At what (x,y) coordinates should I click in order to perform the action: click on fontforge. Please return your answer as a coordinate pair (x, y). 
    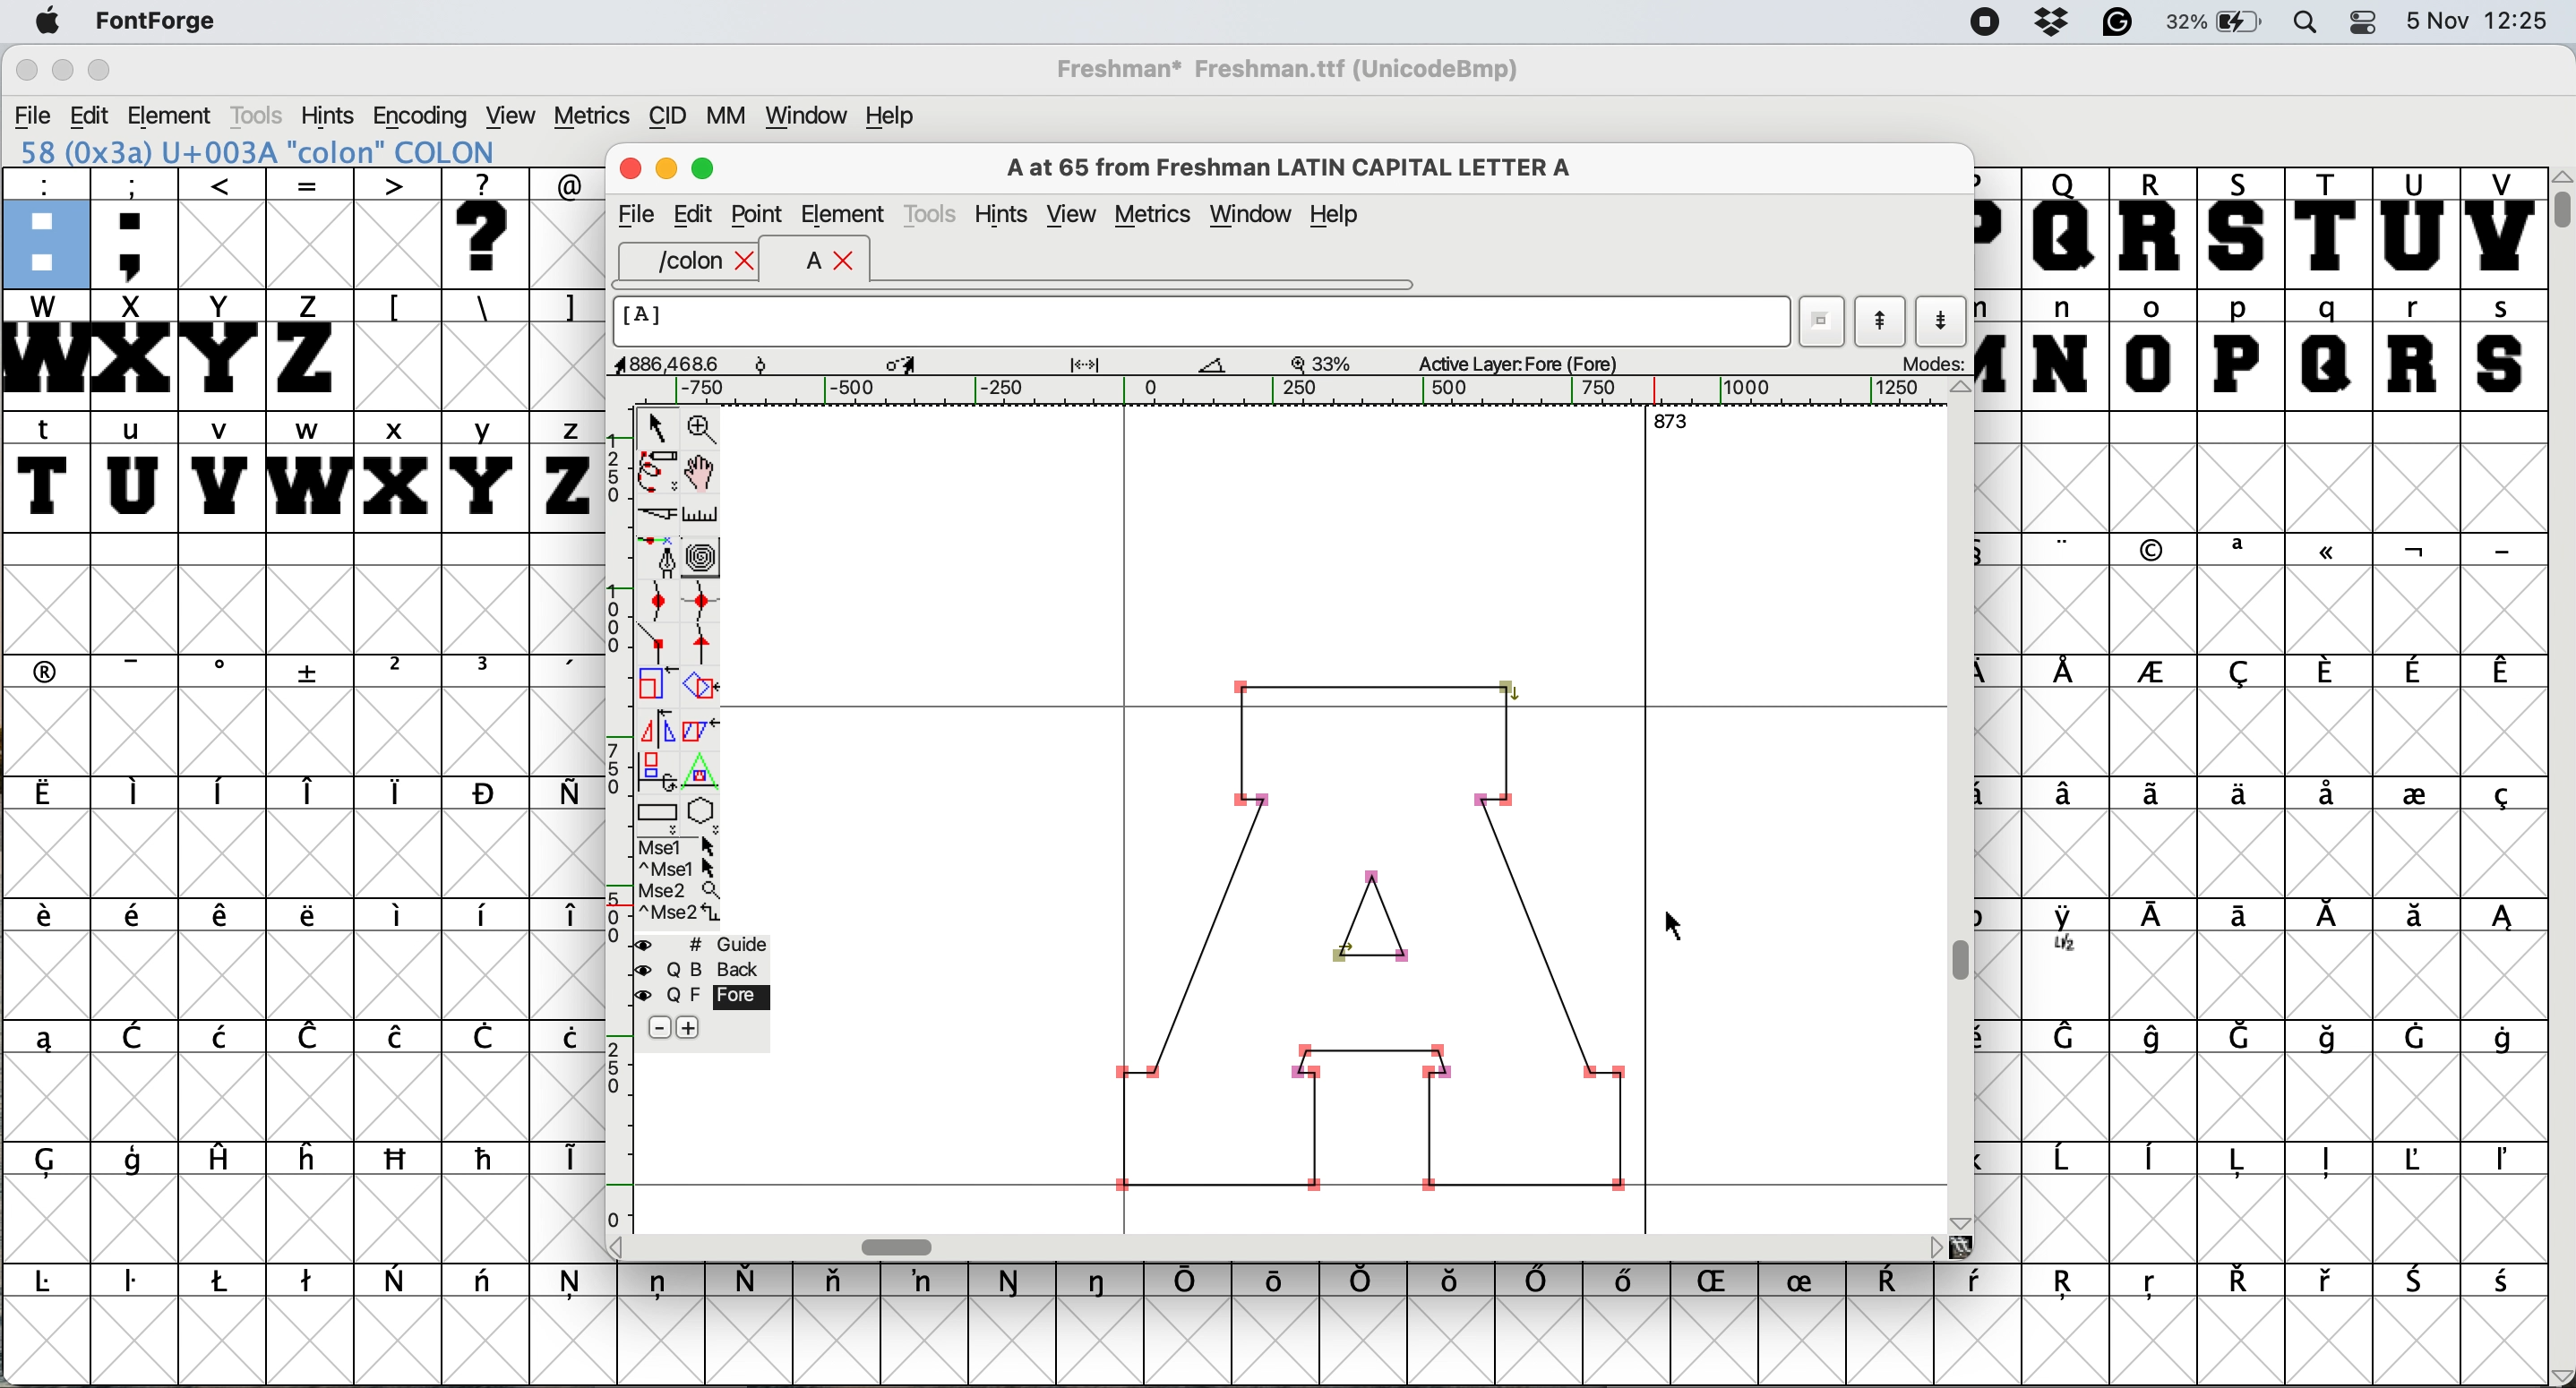
    Looking at the image, I should click on (150, 23).